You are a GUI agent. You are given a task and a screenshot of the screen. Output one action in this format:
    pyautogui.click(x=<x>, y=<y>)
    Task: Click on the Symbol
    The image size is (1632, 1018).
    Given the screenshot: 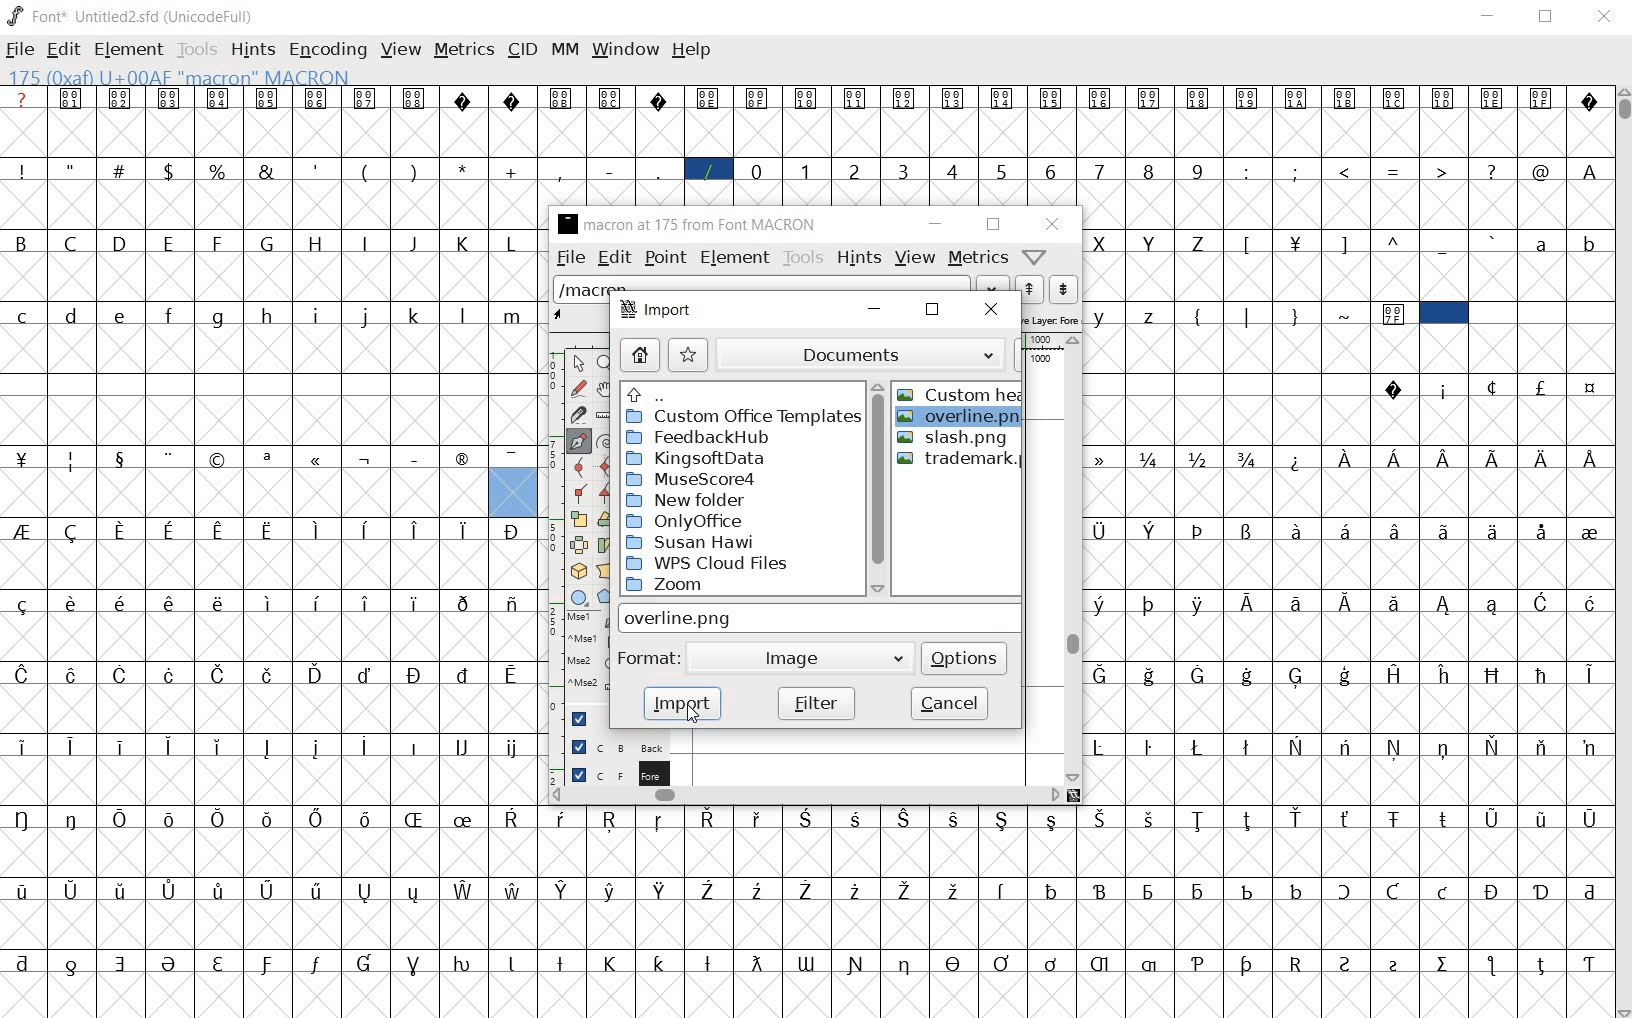 What is the action you would take?
    pyautogui.click(x=511, y=100)
    